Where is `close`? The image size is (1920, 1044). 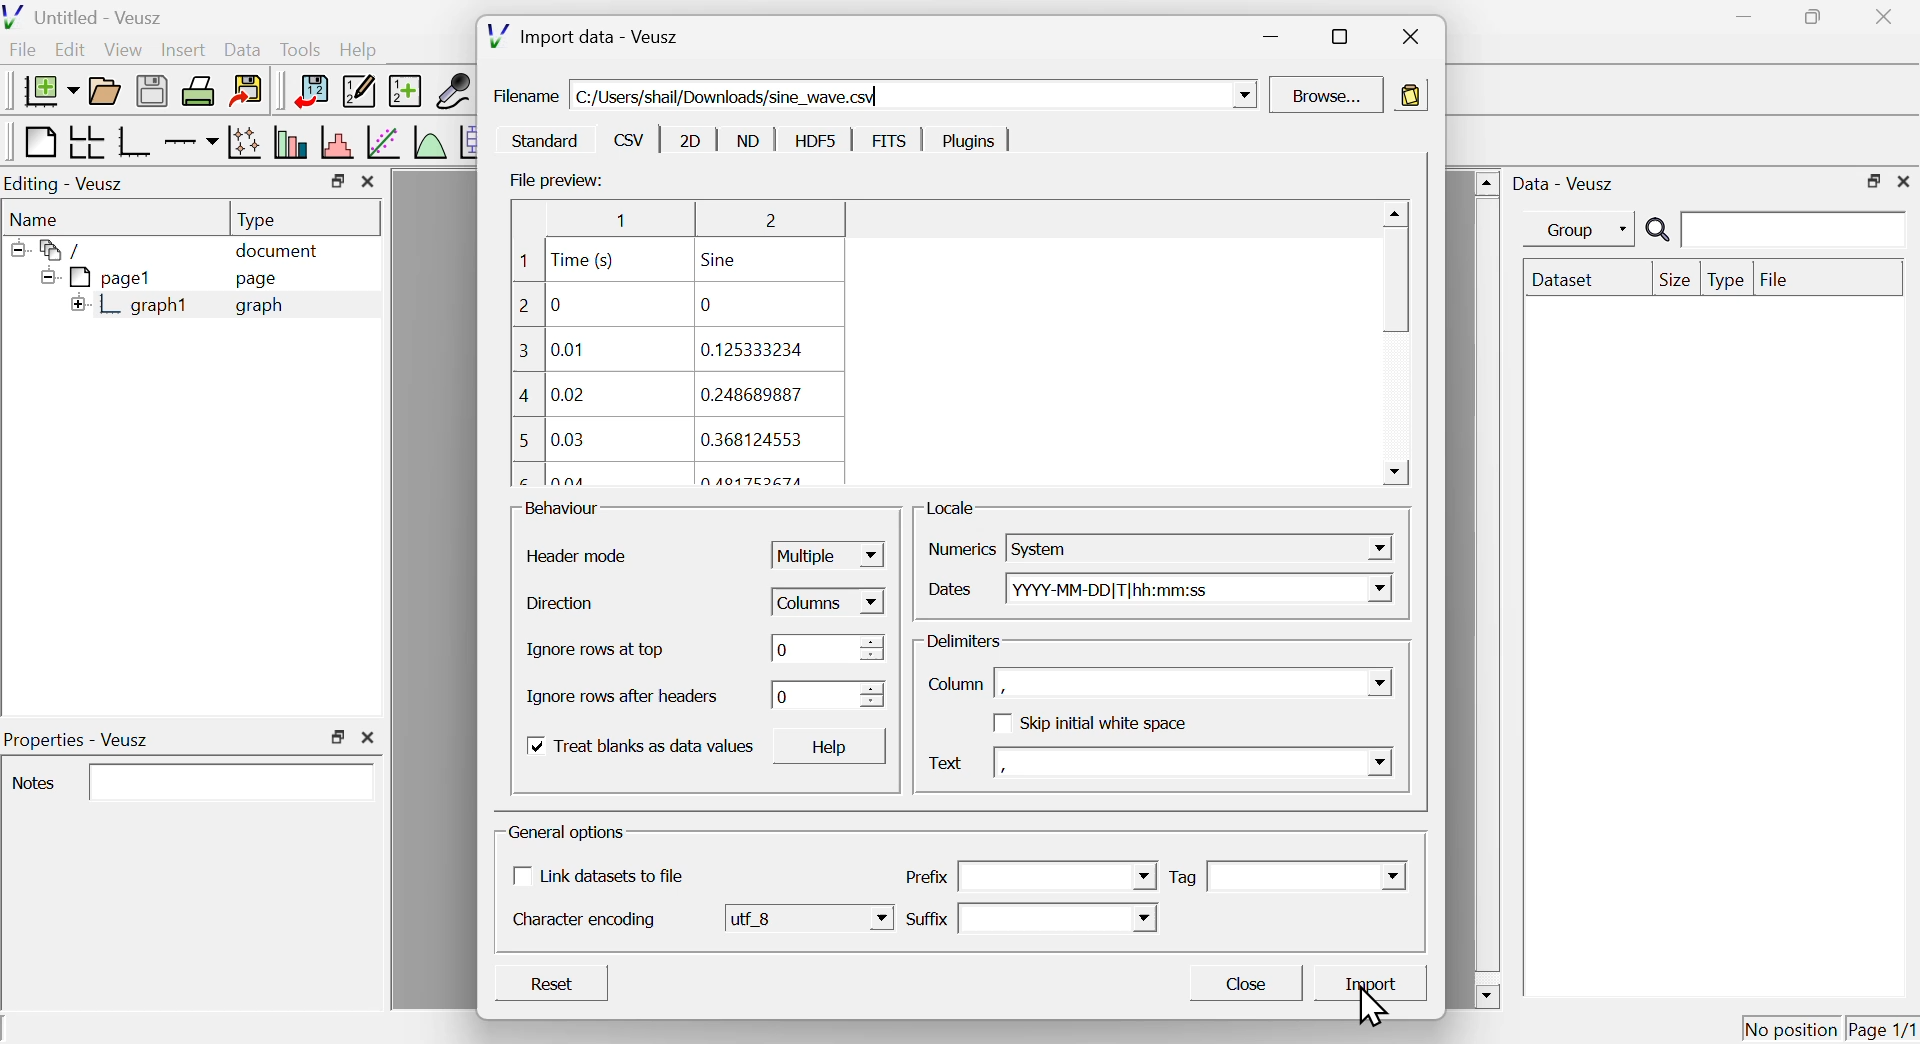
close is located at coordinates (1888, 15).